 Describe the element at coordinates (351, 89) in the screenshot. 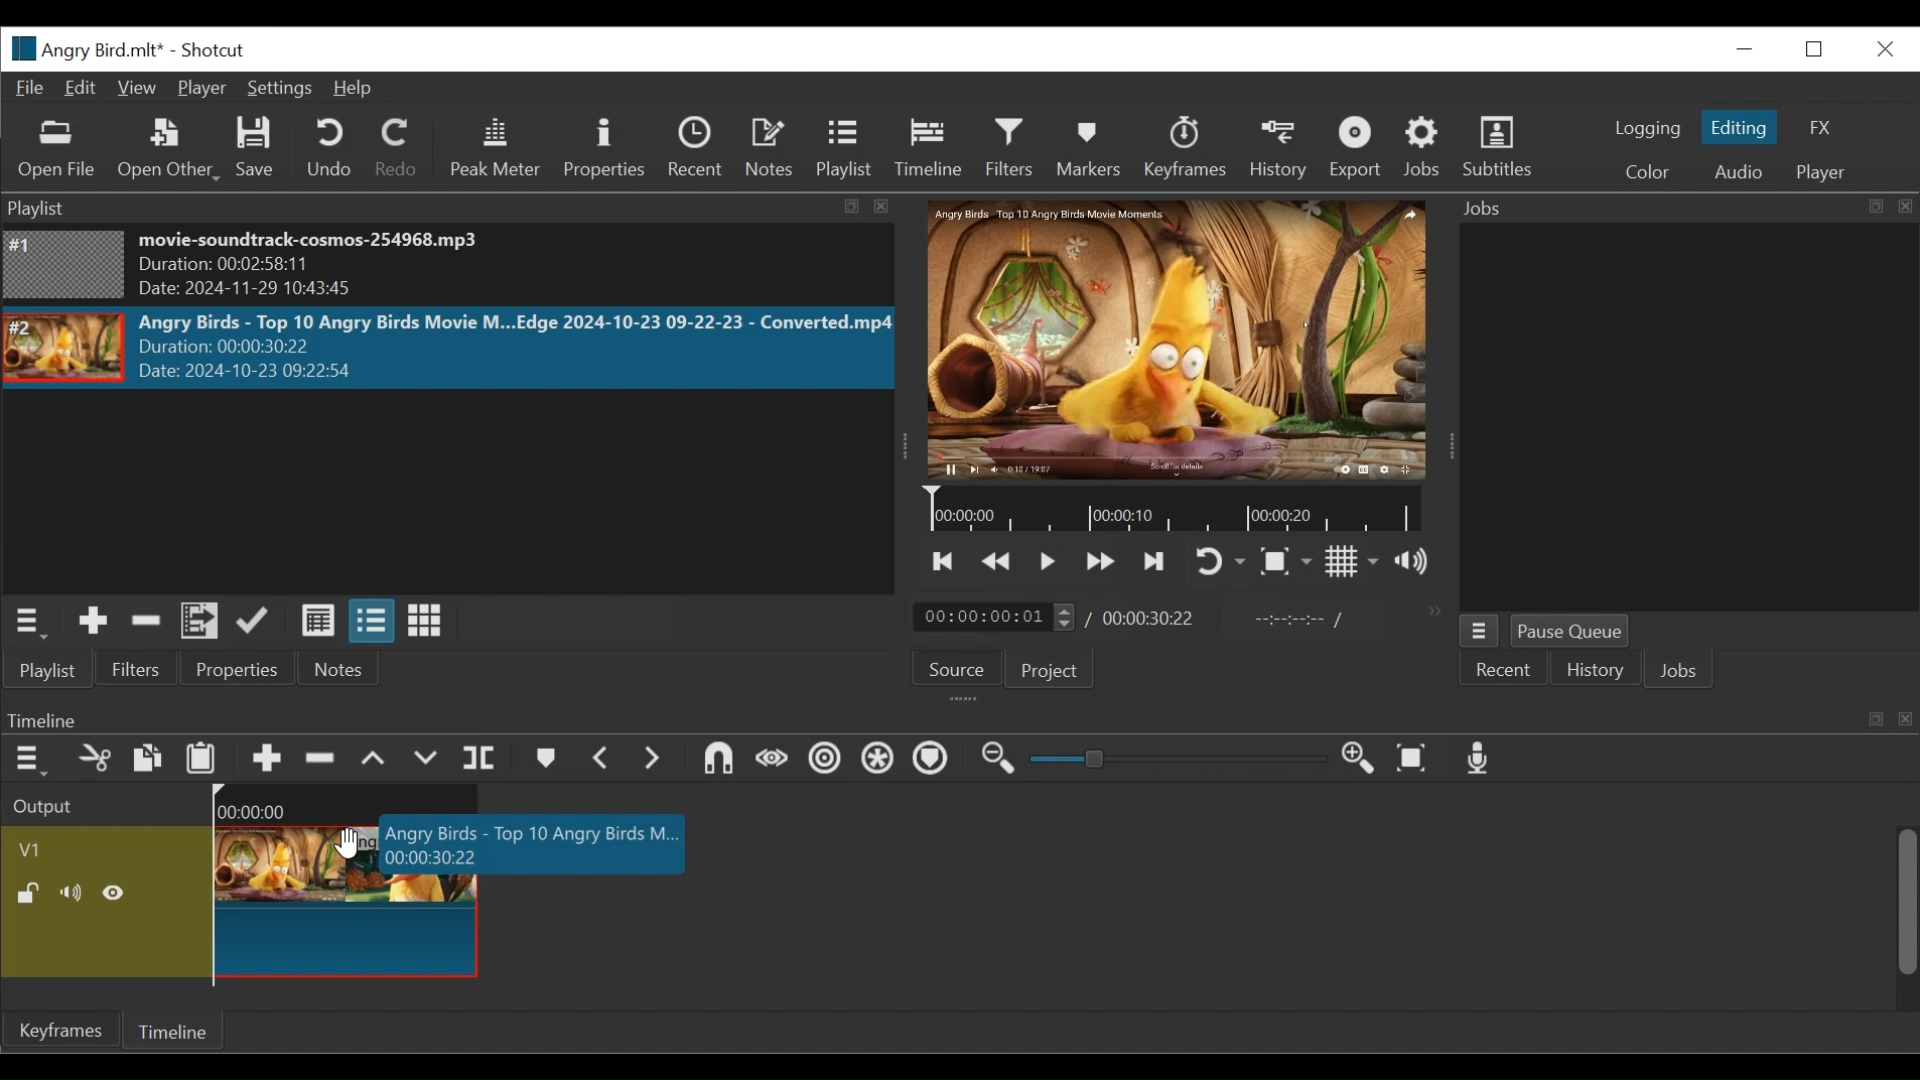

I see `Help` at that location.